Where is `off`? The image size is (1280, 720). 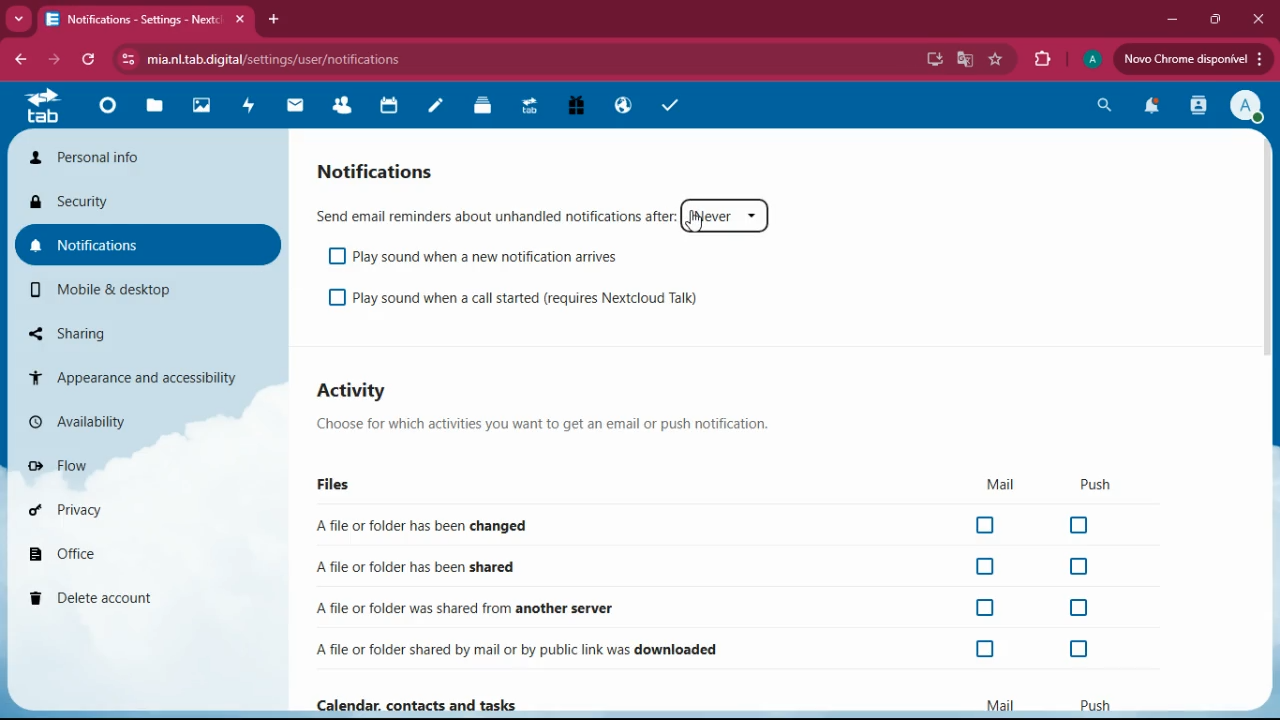 off is located at coordinates (986, 526).